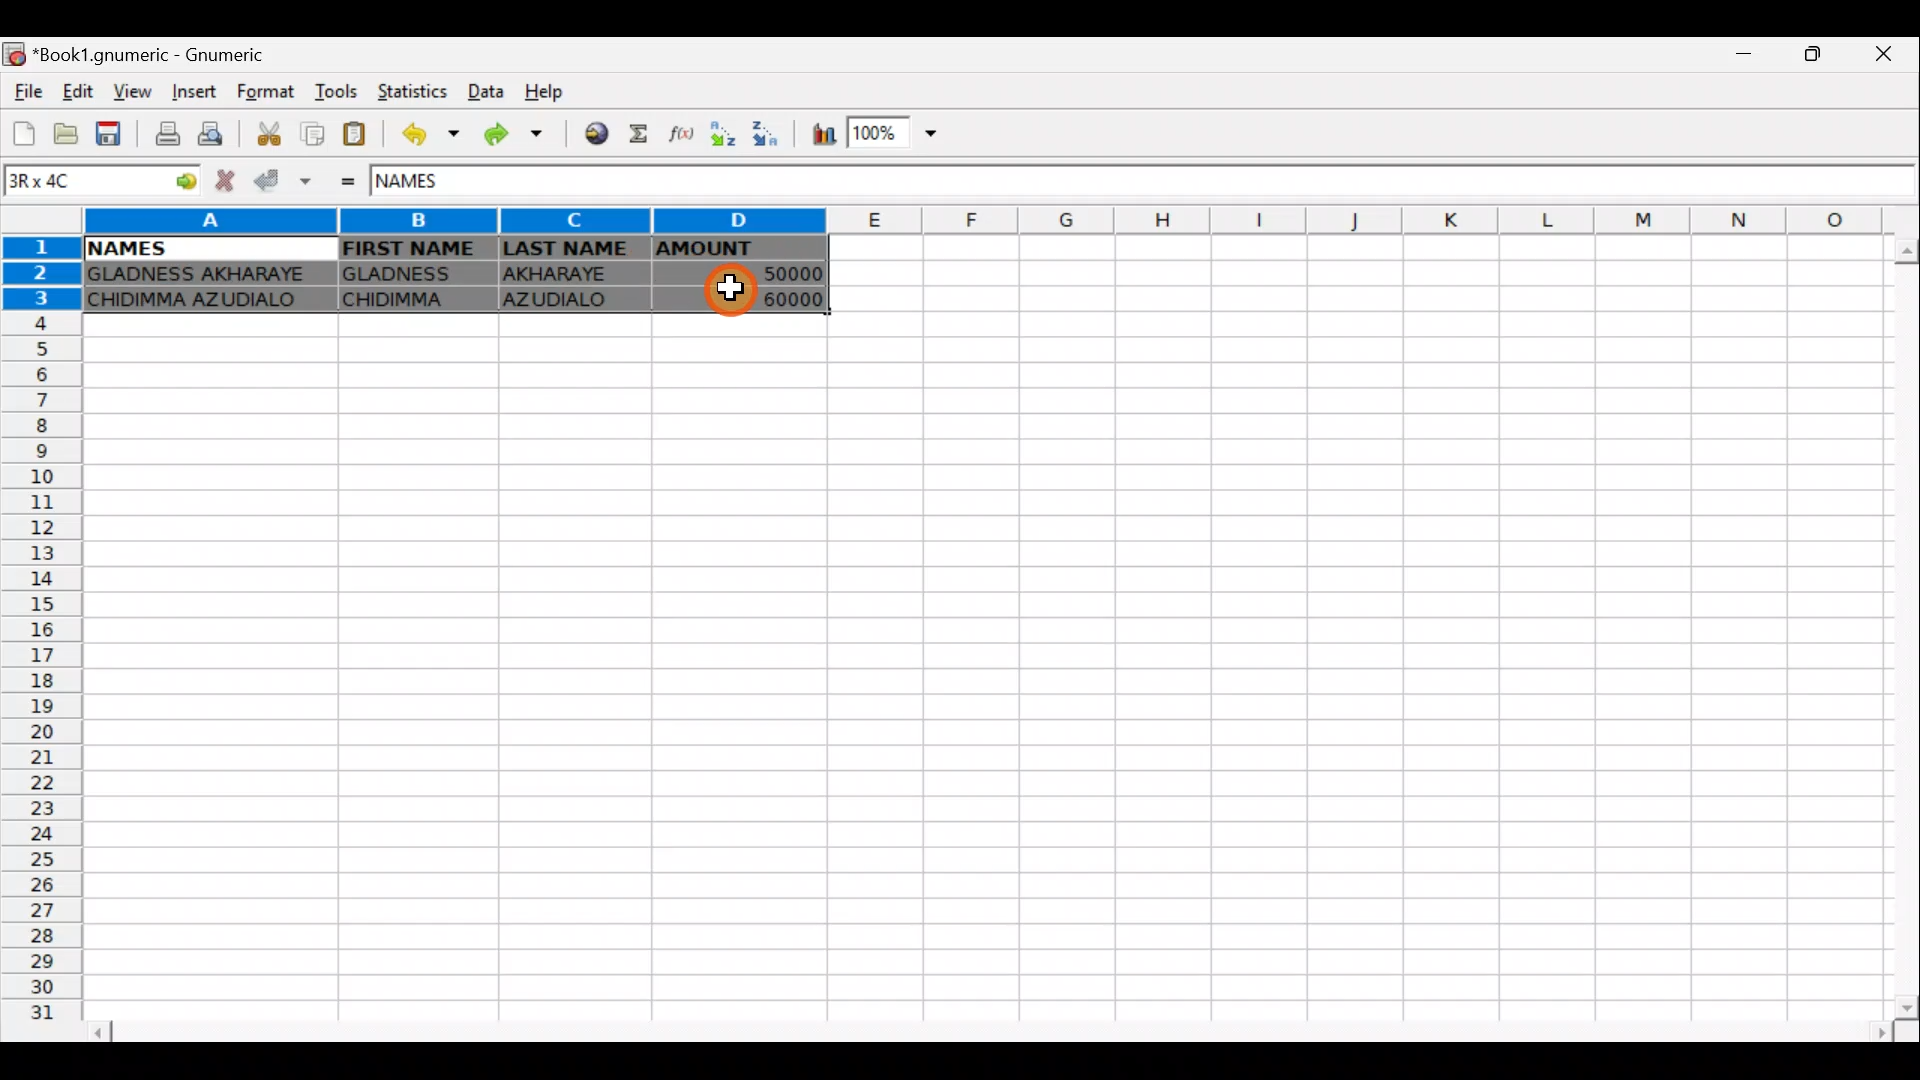 This screenshot has height=1080, width=1920. What do you see at coordinates (521, 139) in the screenshot?
I see `Redo undone action` at bounding box center [521, 139].